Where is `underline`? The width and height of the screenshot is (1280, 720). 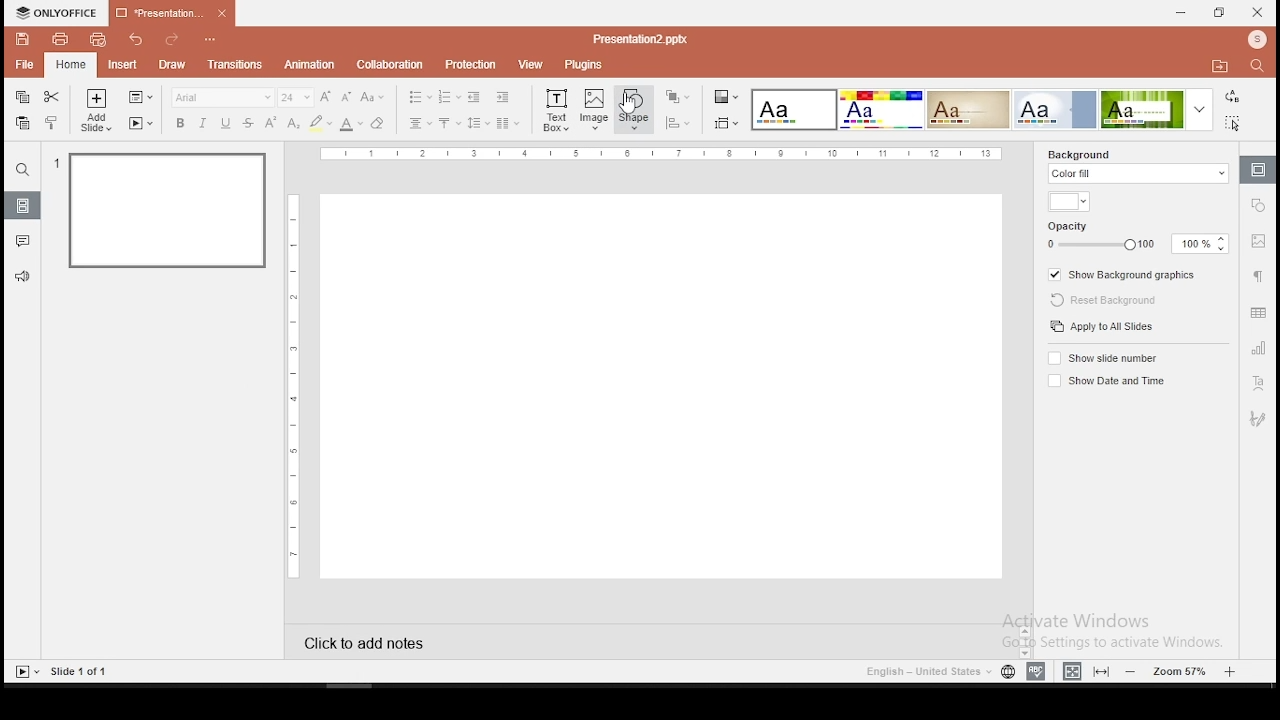
underline is located at coordinates (226, 124).